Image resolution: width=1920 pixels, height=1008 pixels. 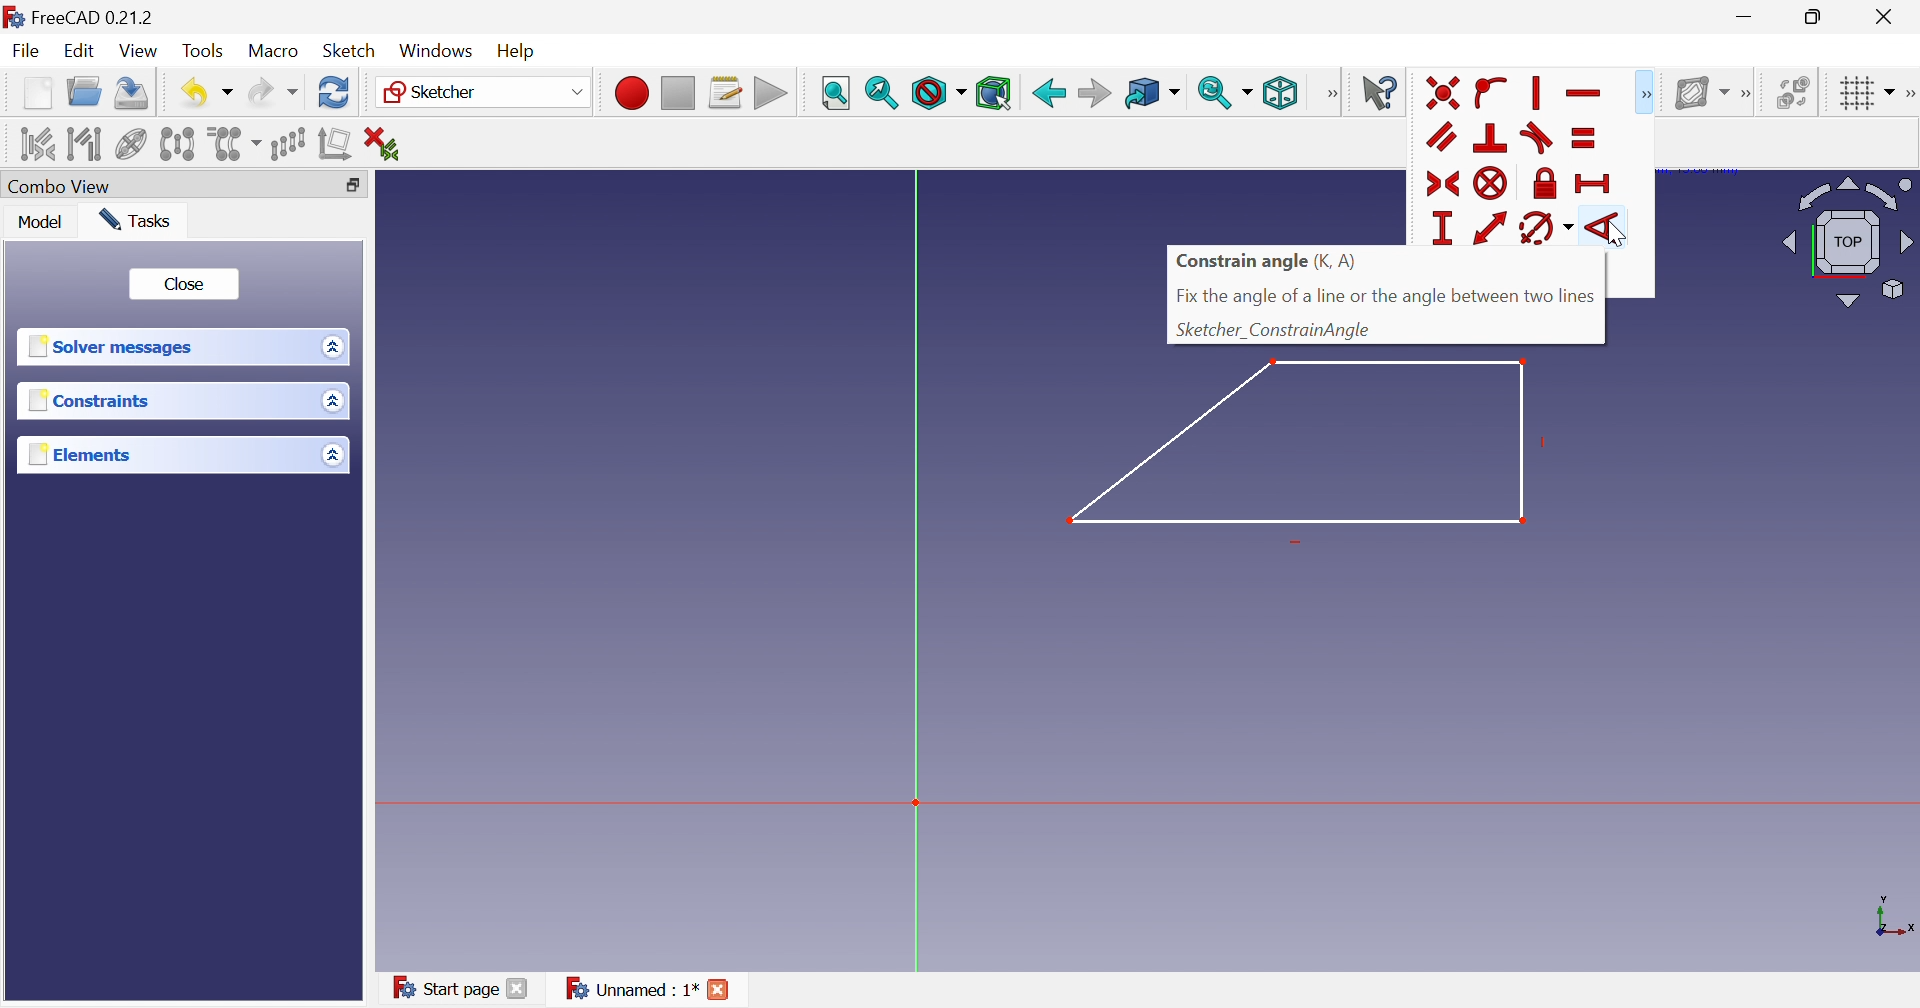 What do you see at coordinates (629, 91) in the screenshot?
I see `Macro recording ...` at bounding box center [629, 91].